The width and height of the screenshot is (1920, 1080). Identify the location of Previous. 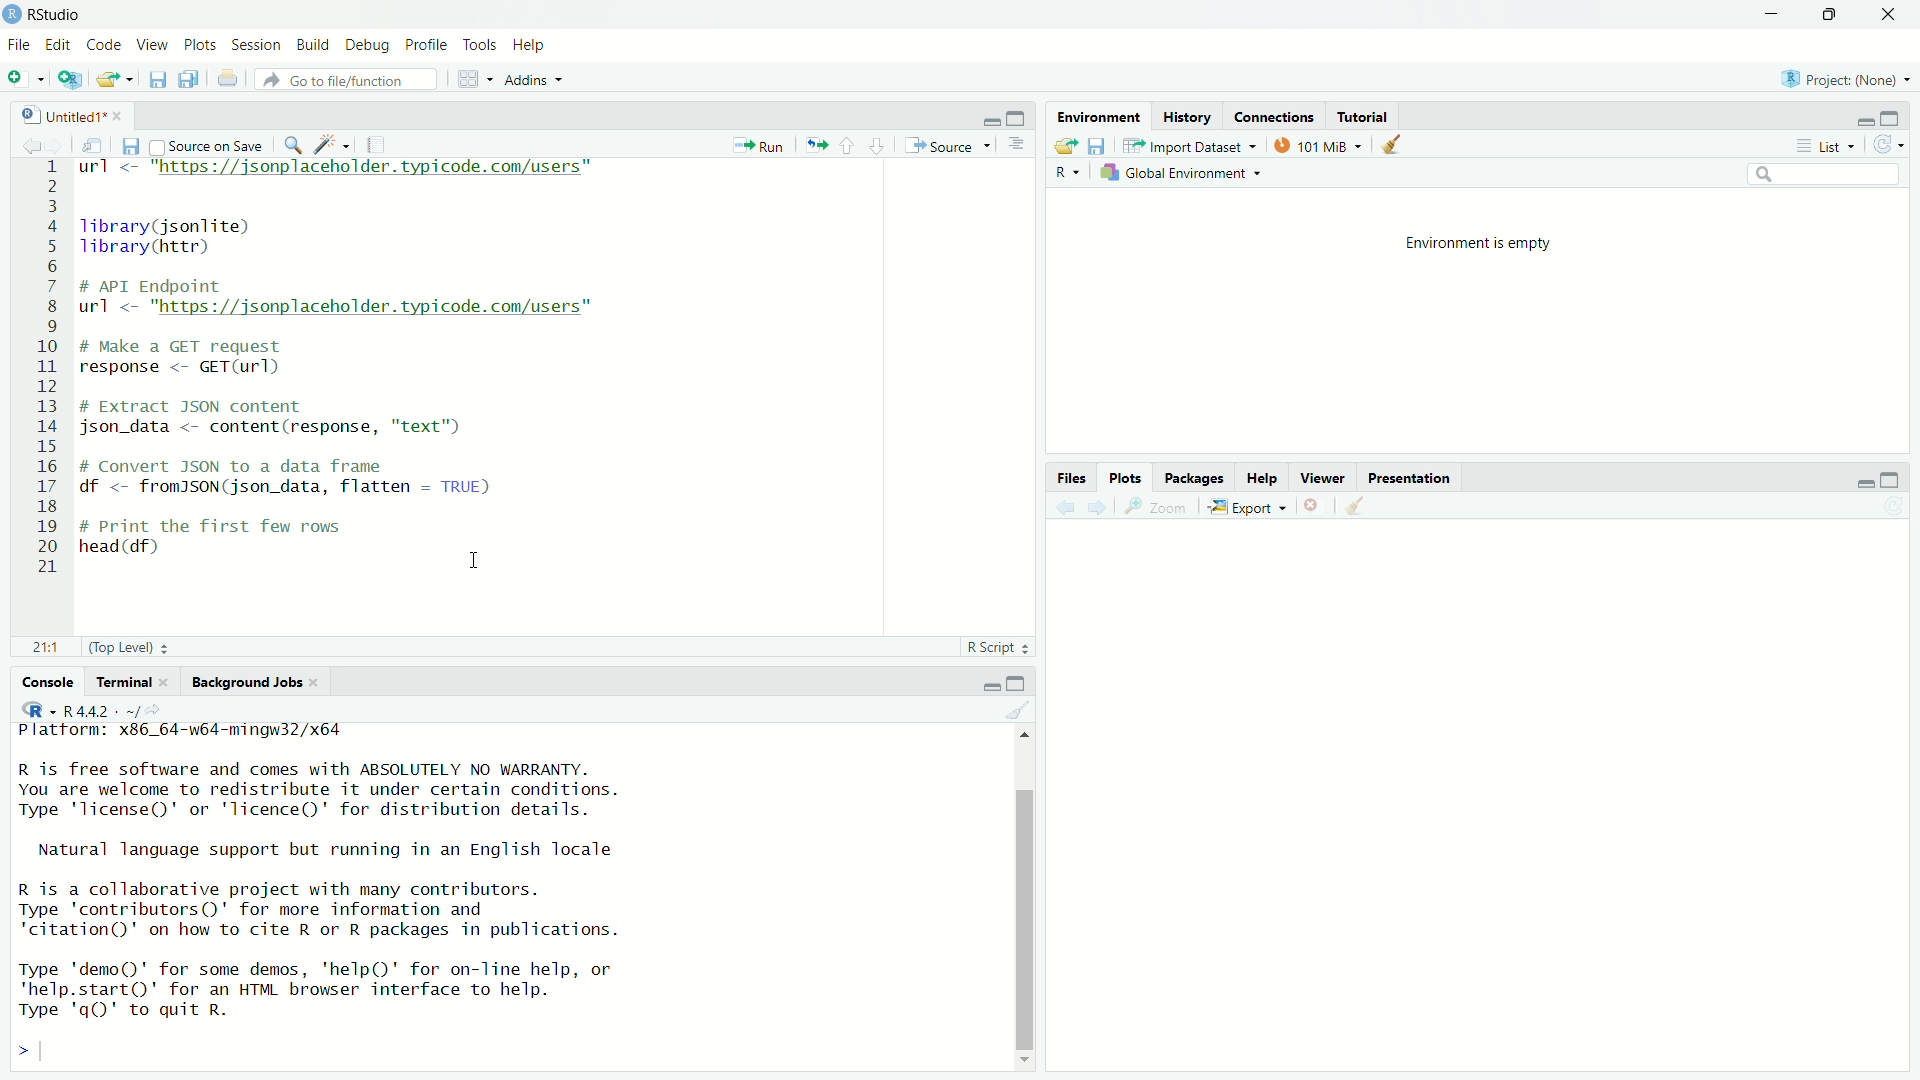
(28, 148).